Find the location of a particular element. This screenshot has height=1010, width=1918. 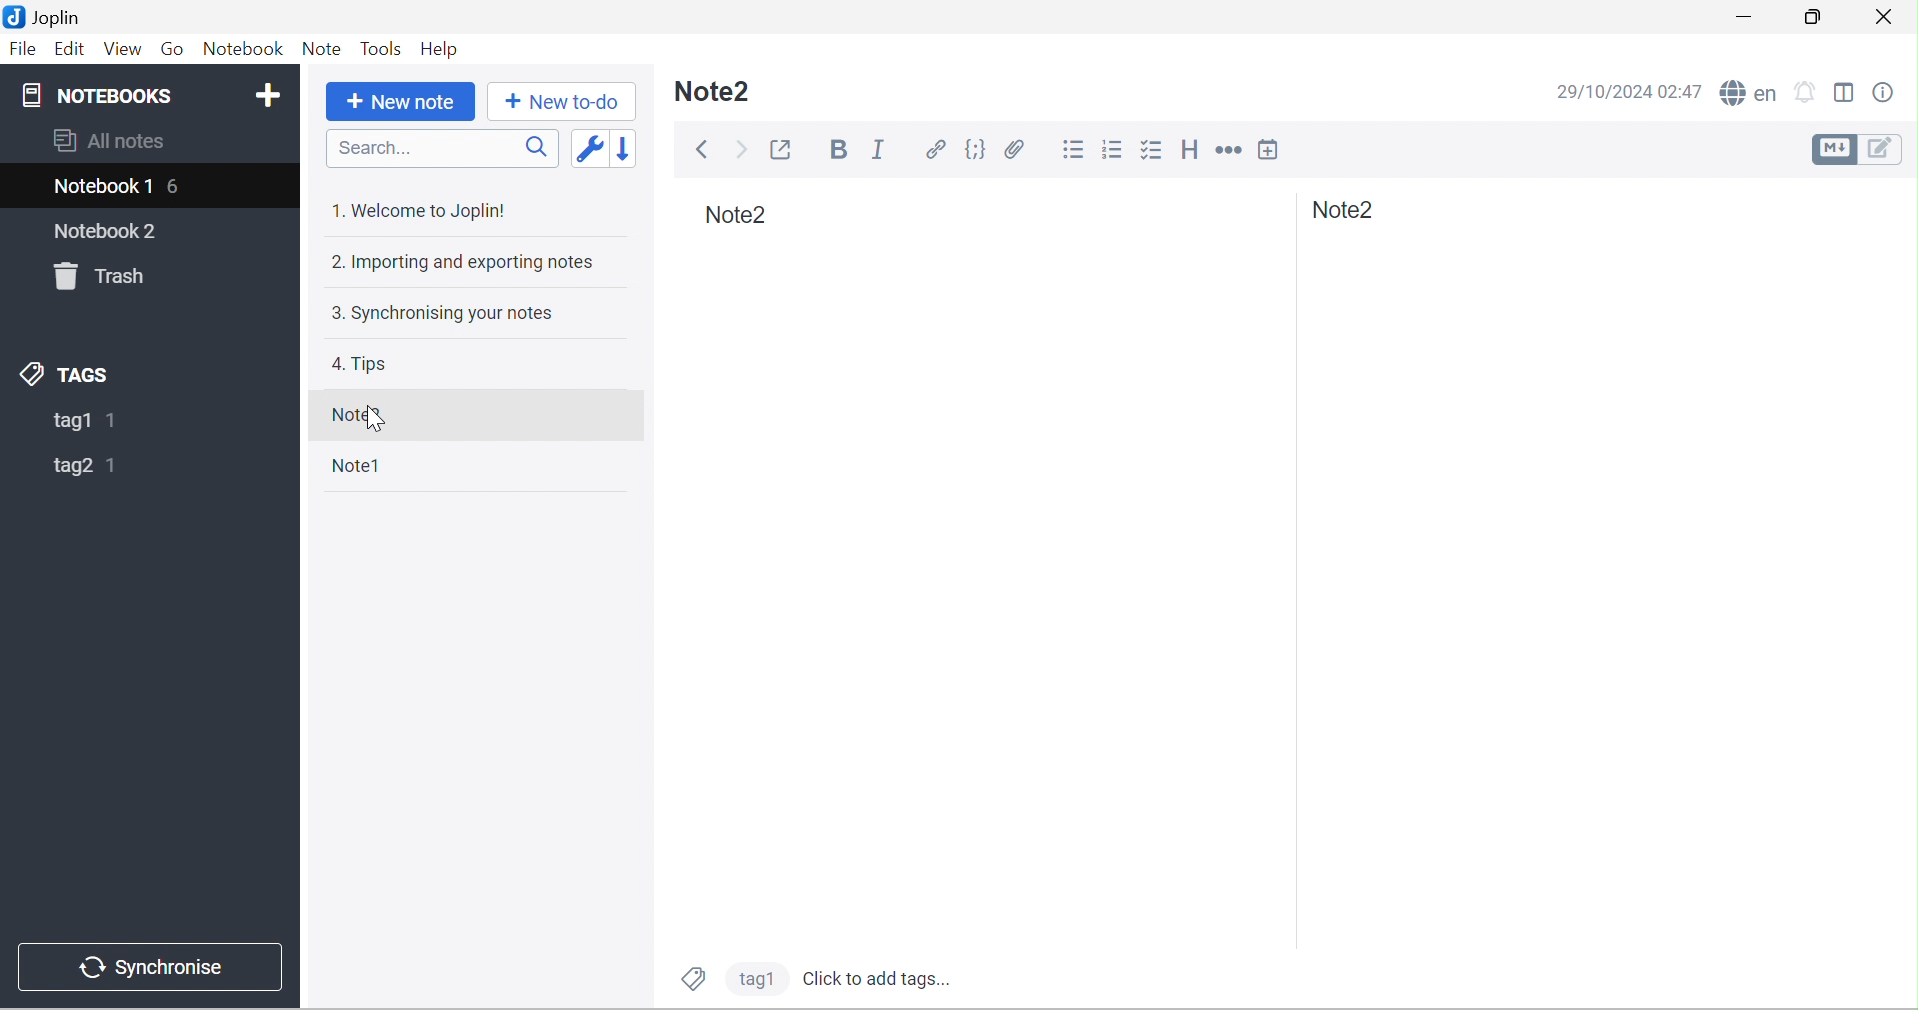

Notebook1 is located at coordinates (99, 186).